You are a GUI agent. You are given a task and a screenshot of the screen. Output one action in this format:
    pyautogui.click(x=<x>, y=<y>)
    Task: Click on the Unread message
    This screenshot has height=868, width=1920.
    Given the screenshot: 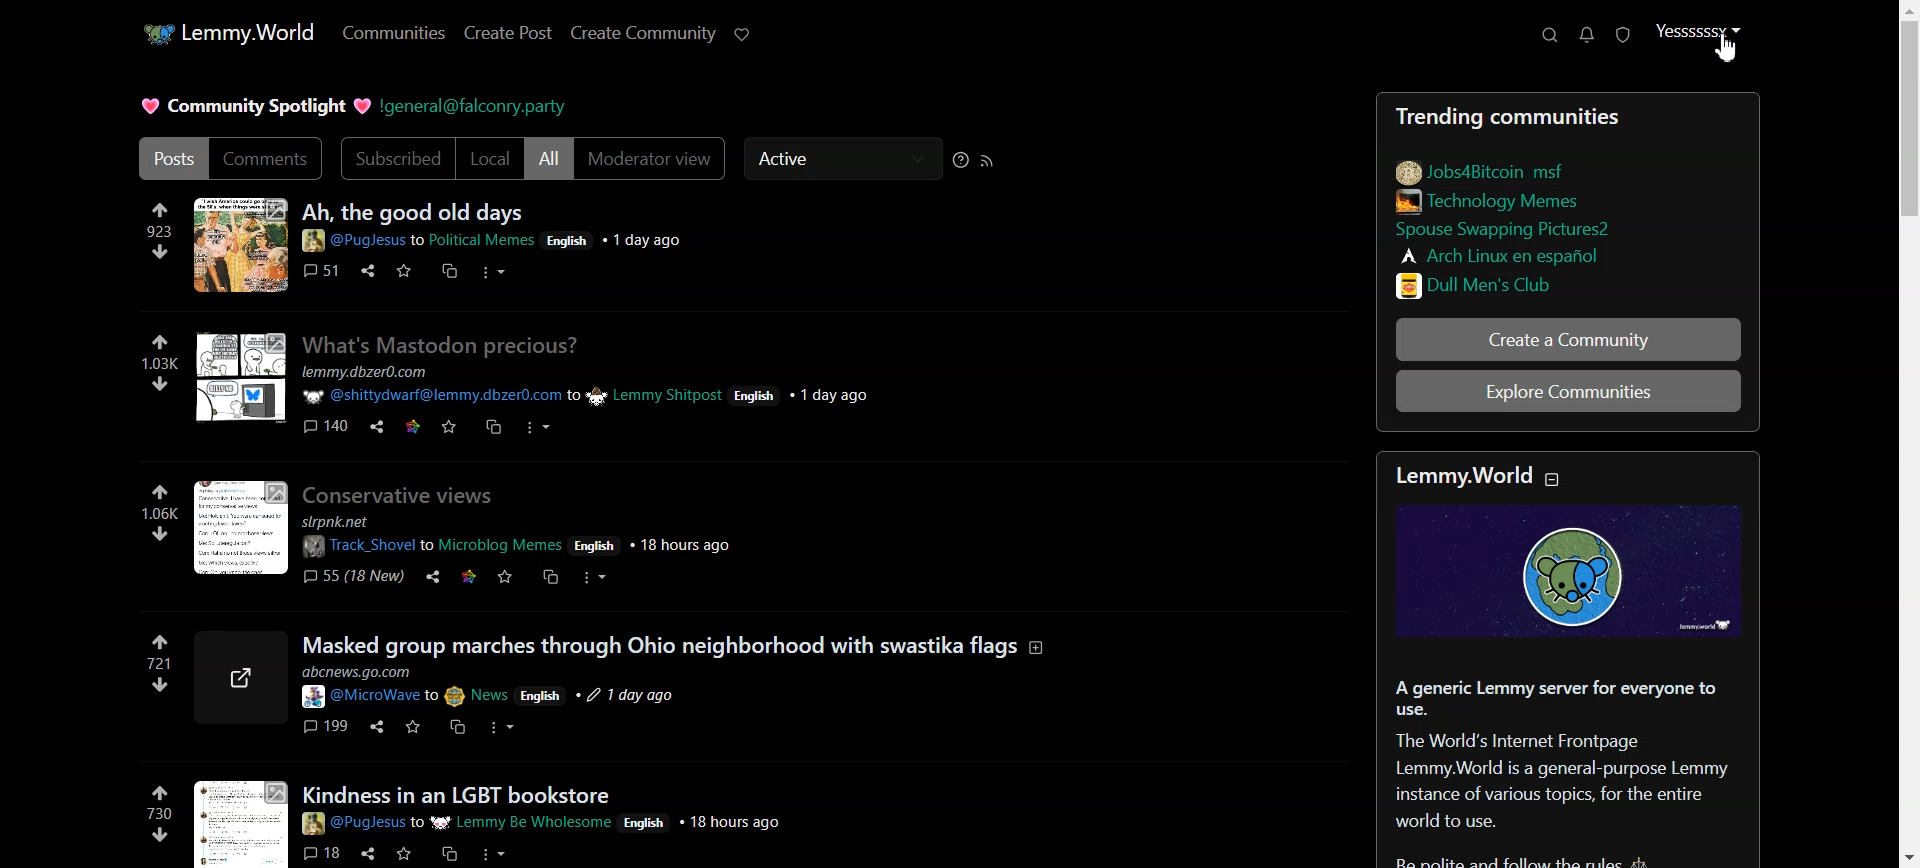 What is the action you would take?
    pyautogui.click(x=1587, y=34)
    